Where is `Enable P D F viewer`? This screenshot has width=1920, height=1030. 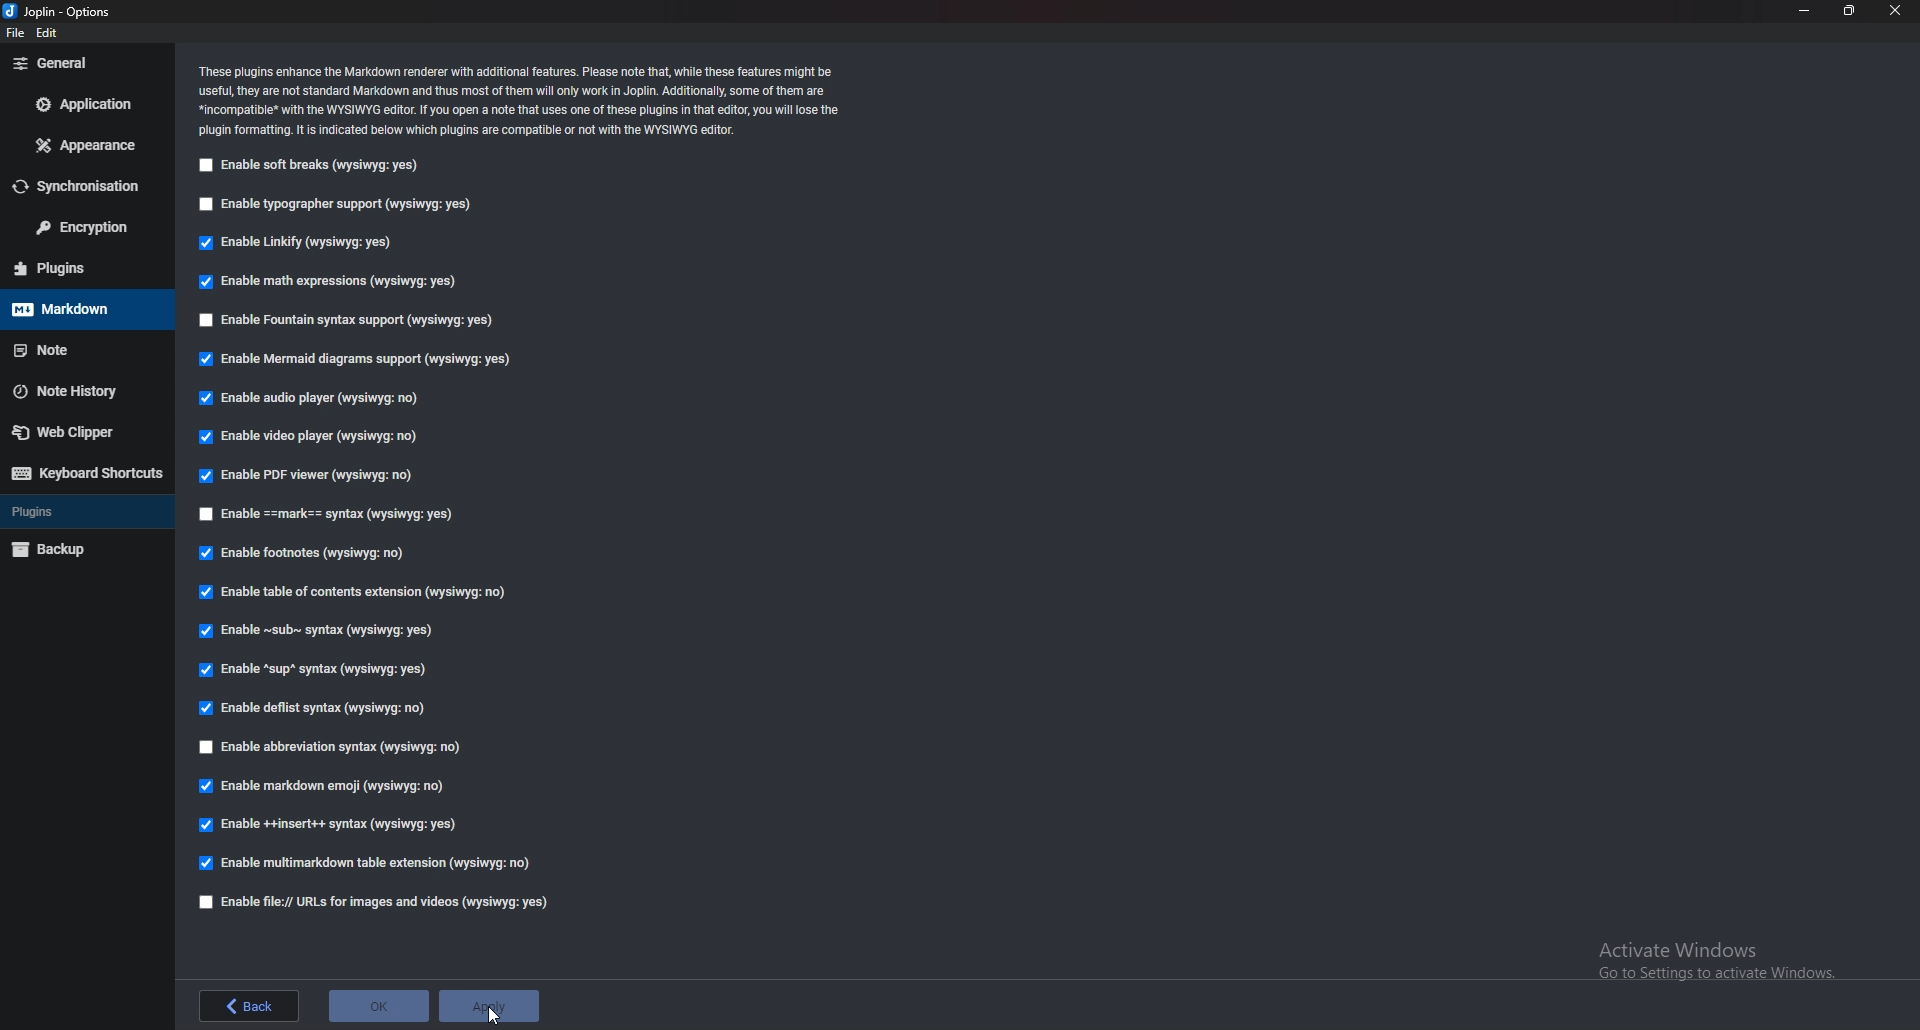
Enable P D F viewer is located at coordinates (302, 477).